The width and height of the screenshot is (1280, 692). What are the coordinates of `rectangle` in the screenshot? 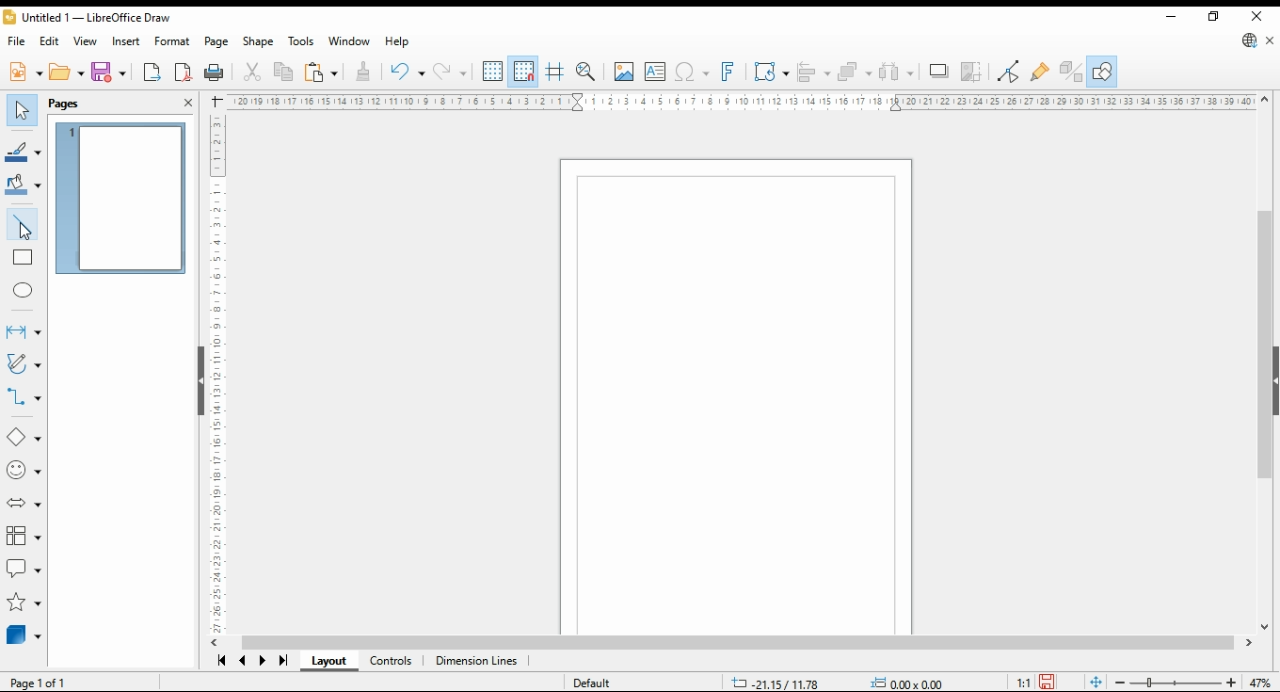 It's located at (23, 259).